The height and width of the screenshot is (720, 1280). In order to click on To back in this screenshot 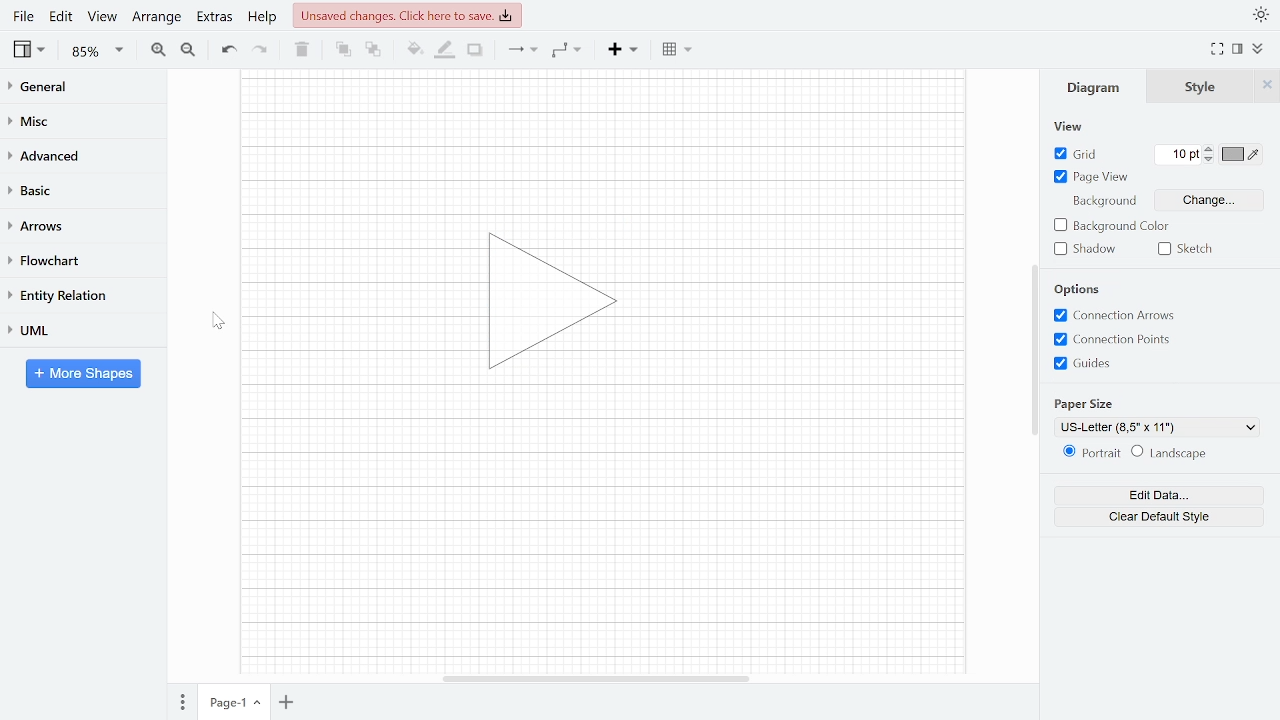, I will do `click(371, 48)`.